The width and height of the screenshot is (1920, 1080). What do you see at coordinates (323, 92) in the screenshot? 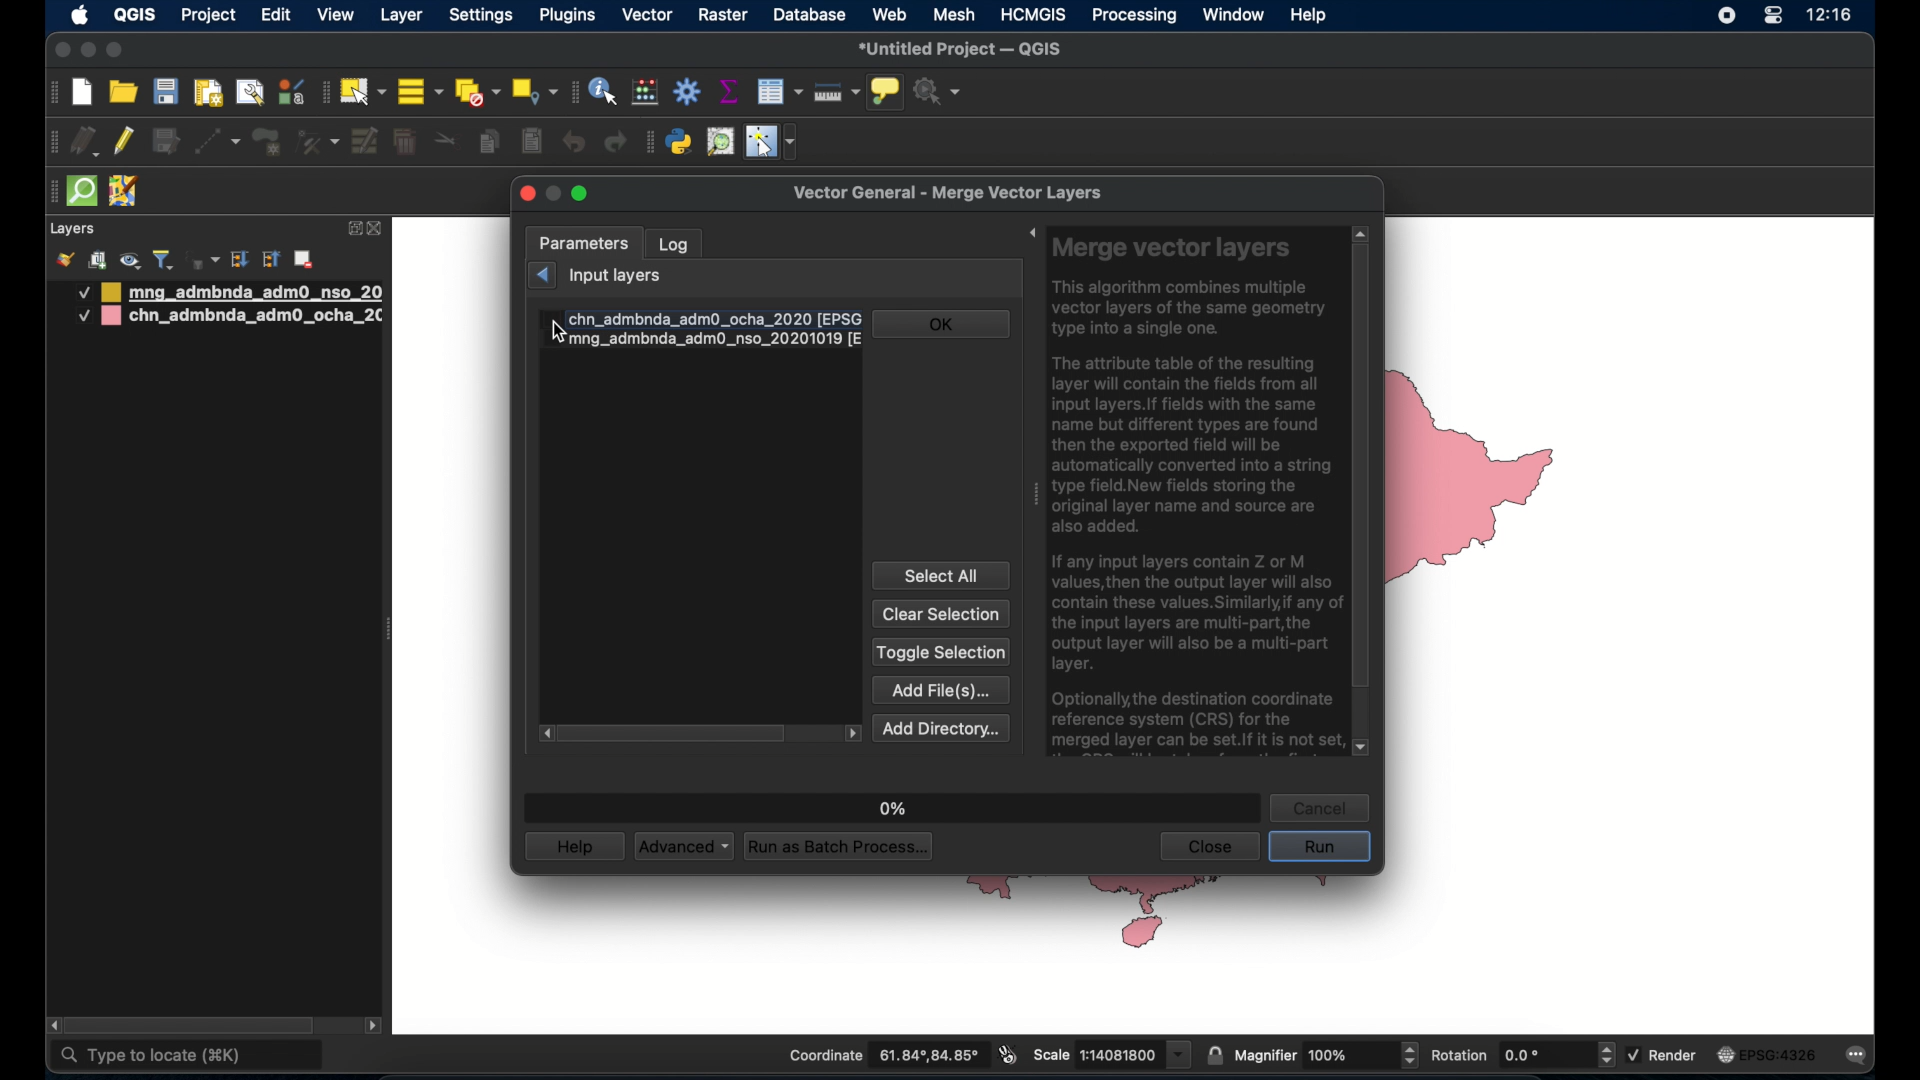
I see `selection toolbar` at bounding box center [323, 92].